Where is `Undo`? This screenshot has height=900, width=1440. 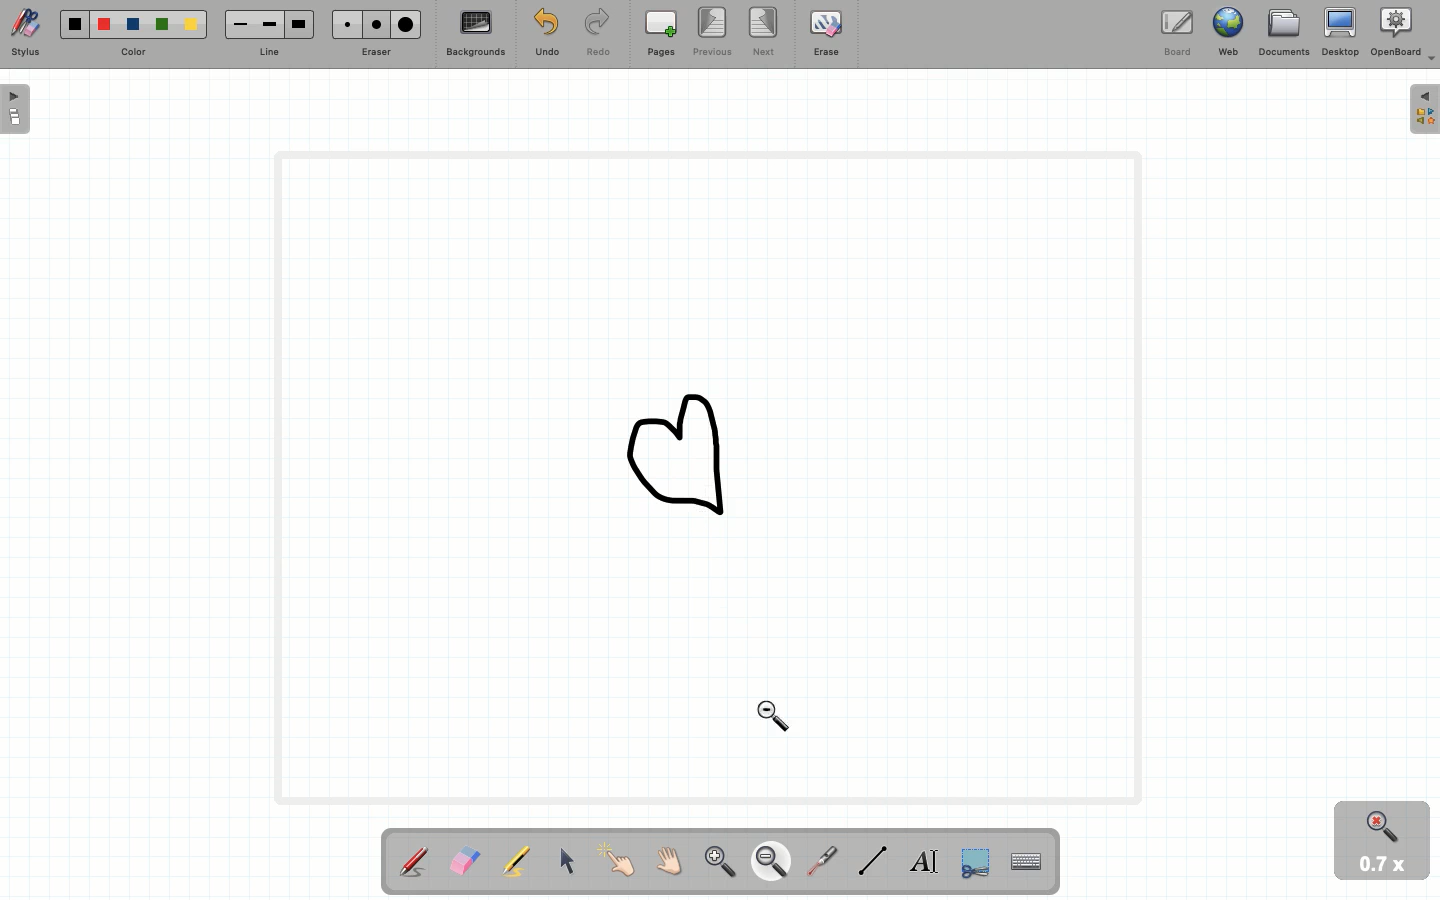
Undo is located at coordinates (547, 34).